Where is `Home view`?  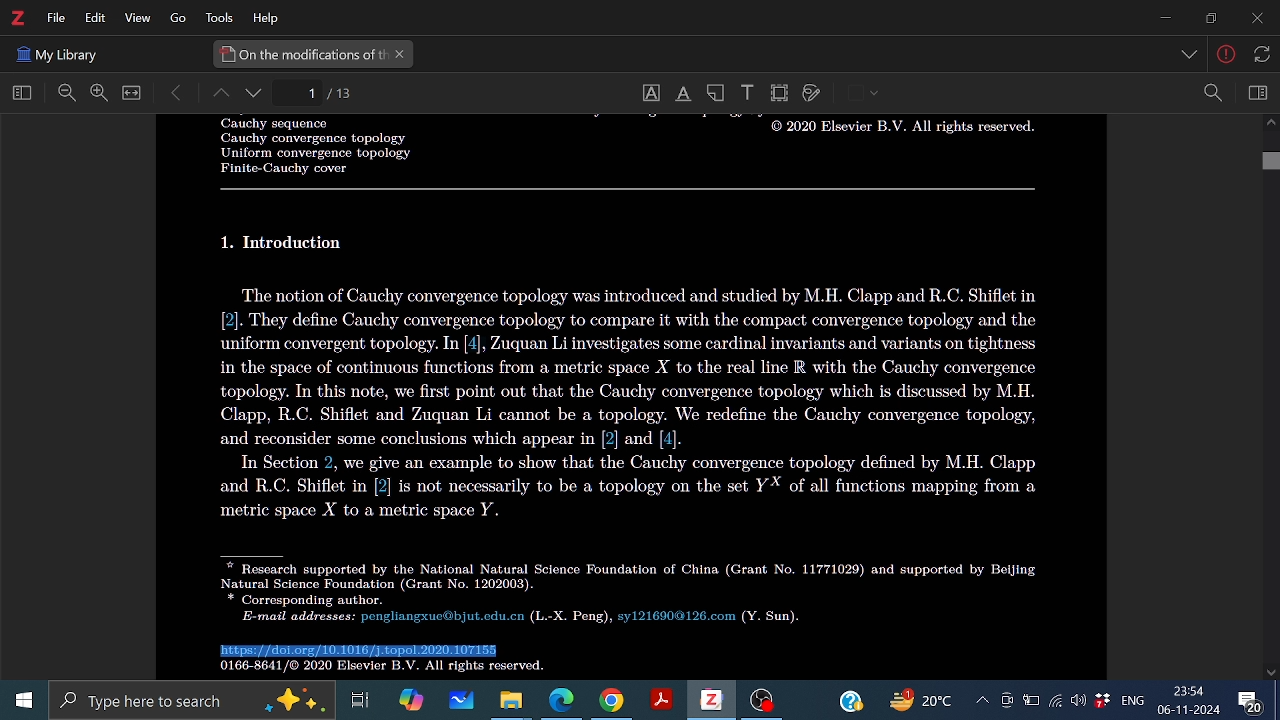
Home view is located at coordinates (18, 94).